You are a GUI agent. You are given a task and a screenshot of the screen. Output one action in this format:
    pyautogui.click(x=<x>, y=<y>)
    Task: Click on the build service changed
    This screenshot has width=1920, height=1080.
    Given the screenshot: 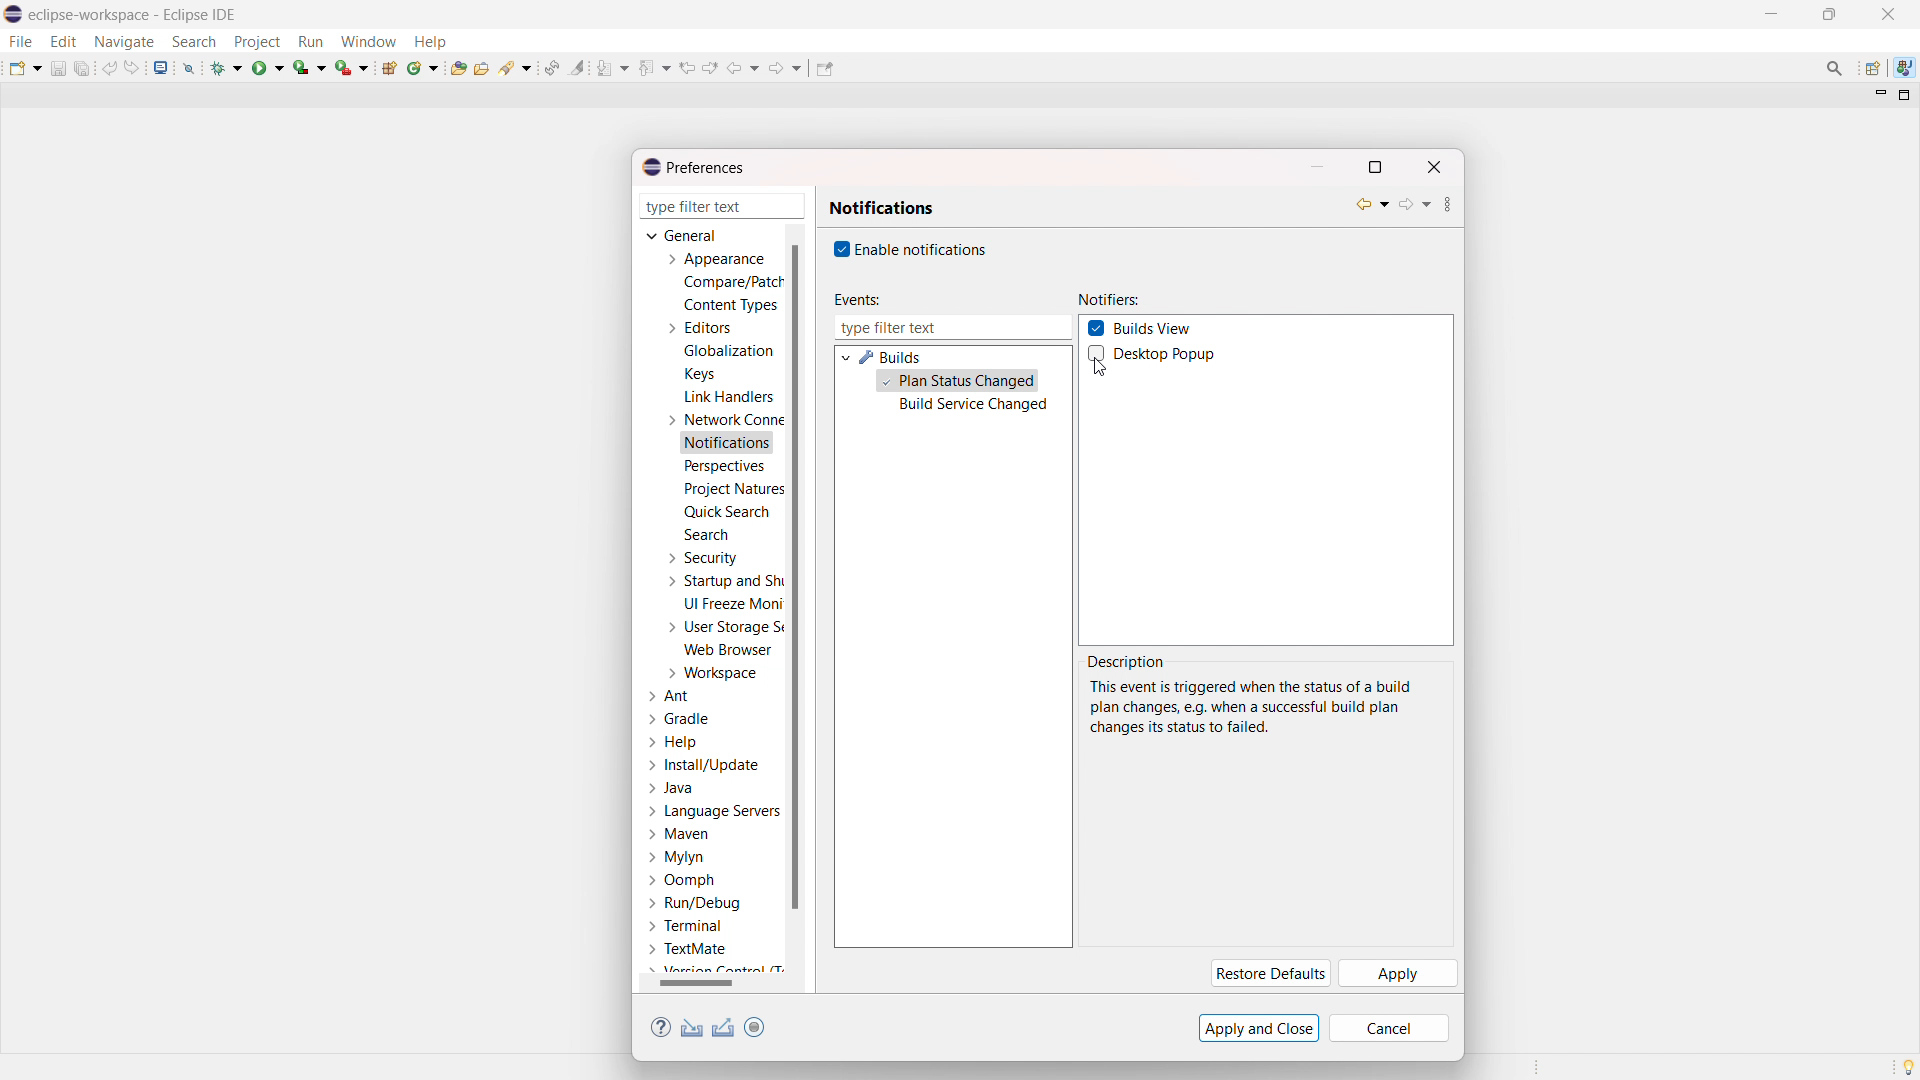 What is the action you would take?
    pyautogui.click(x=973, y=406)
    